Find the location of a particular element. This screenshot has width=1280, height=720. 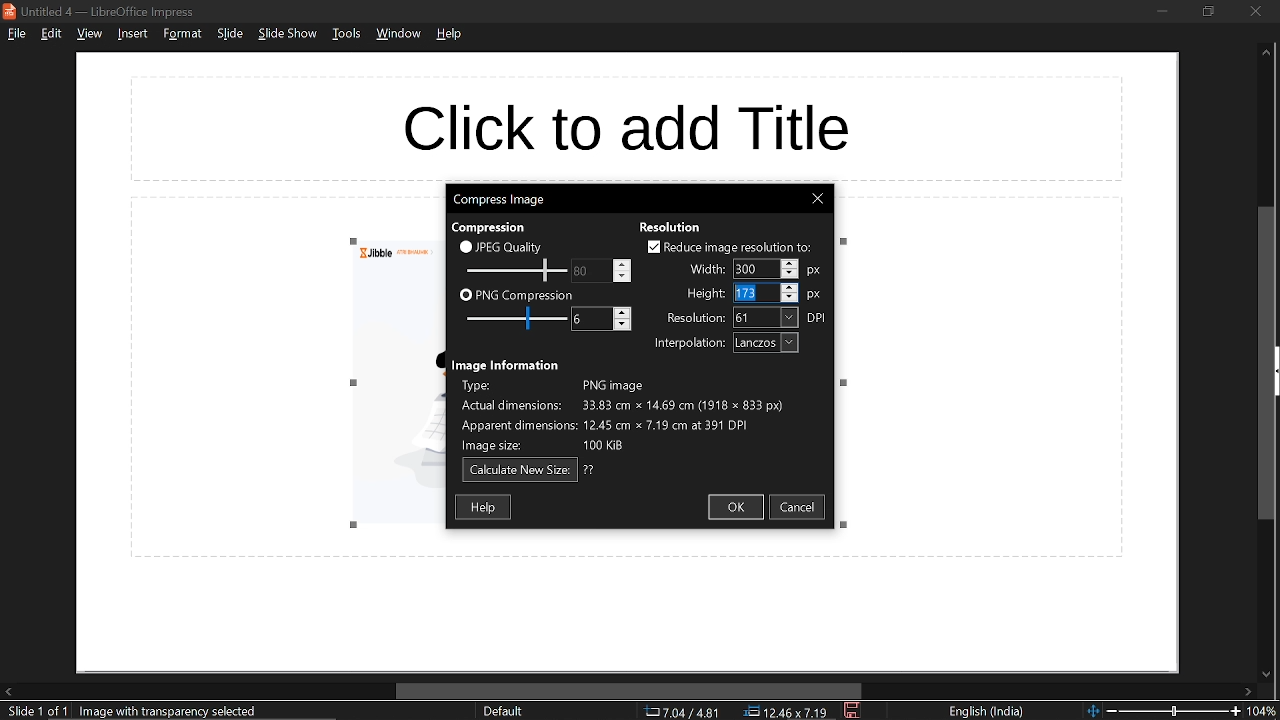

Increase  is located at coordinates (623, 262).